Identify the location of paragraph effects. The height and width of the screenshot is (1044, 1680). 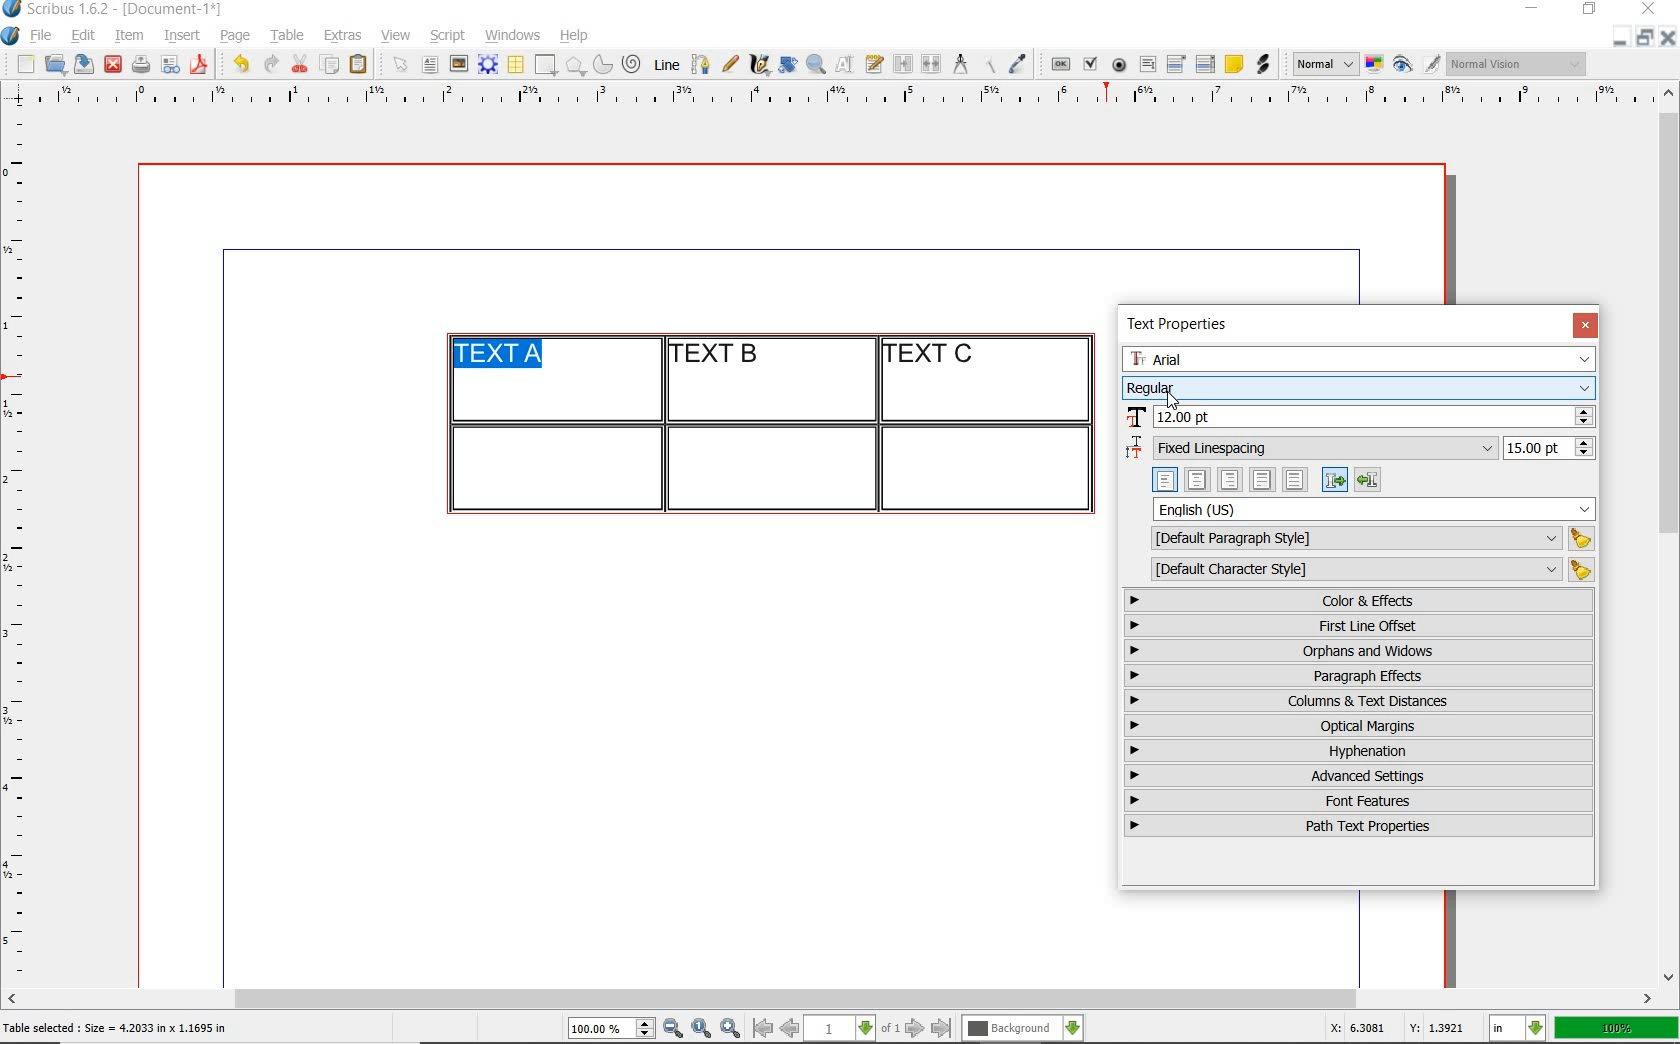
(1356, 675).